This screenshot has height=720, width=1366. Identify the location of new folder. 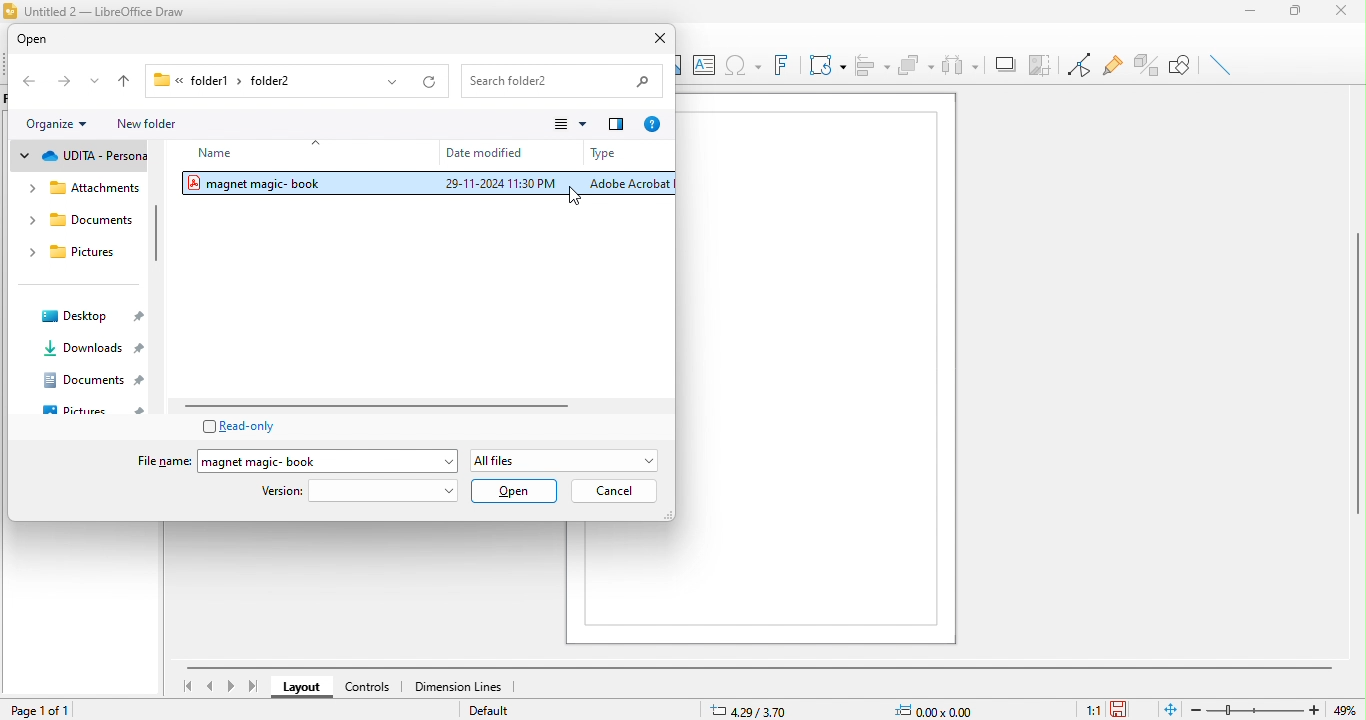
(160, 124).